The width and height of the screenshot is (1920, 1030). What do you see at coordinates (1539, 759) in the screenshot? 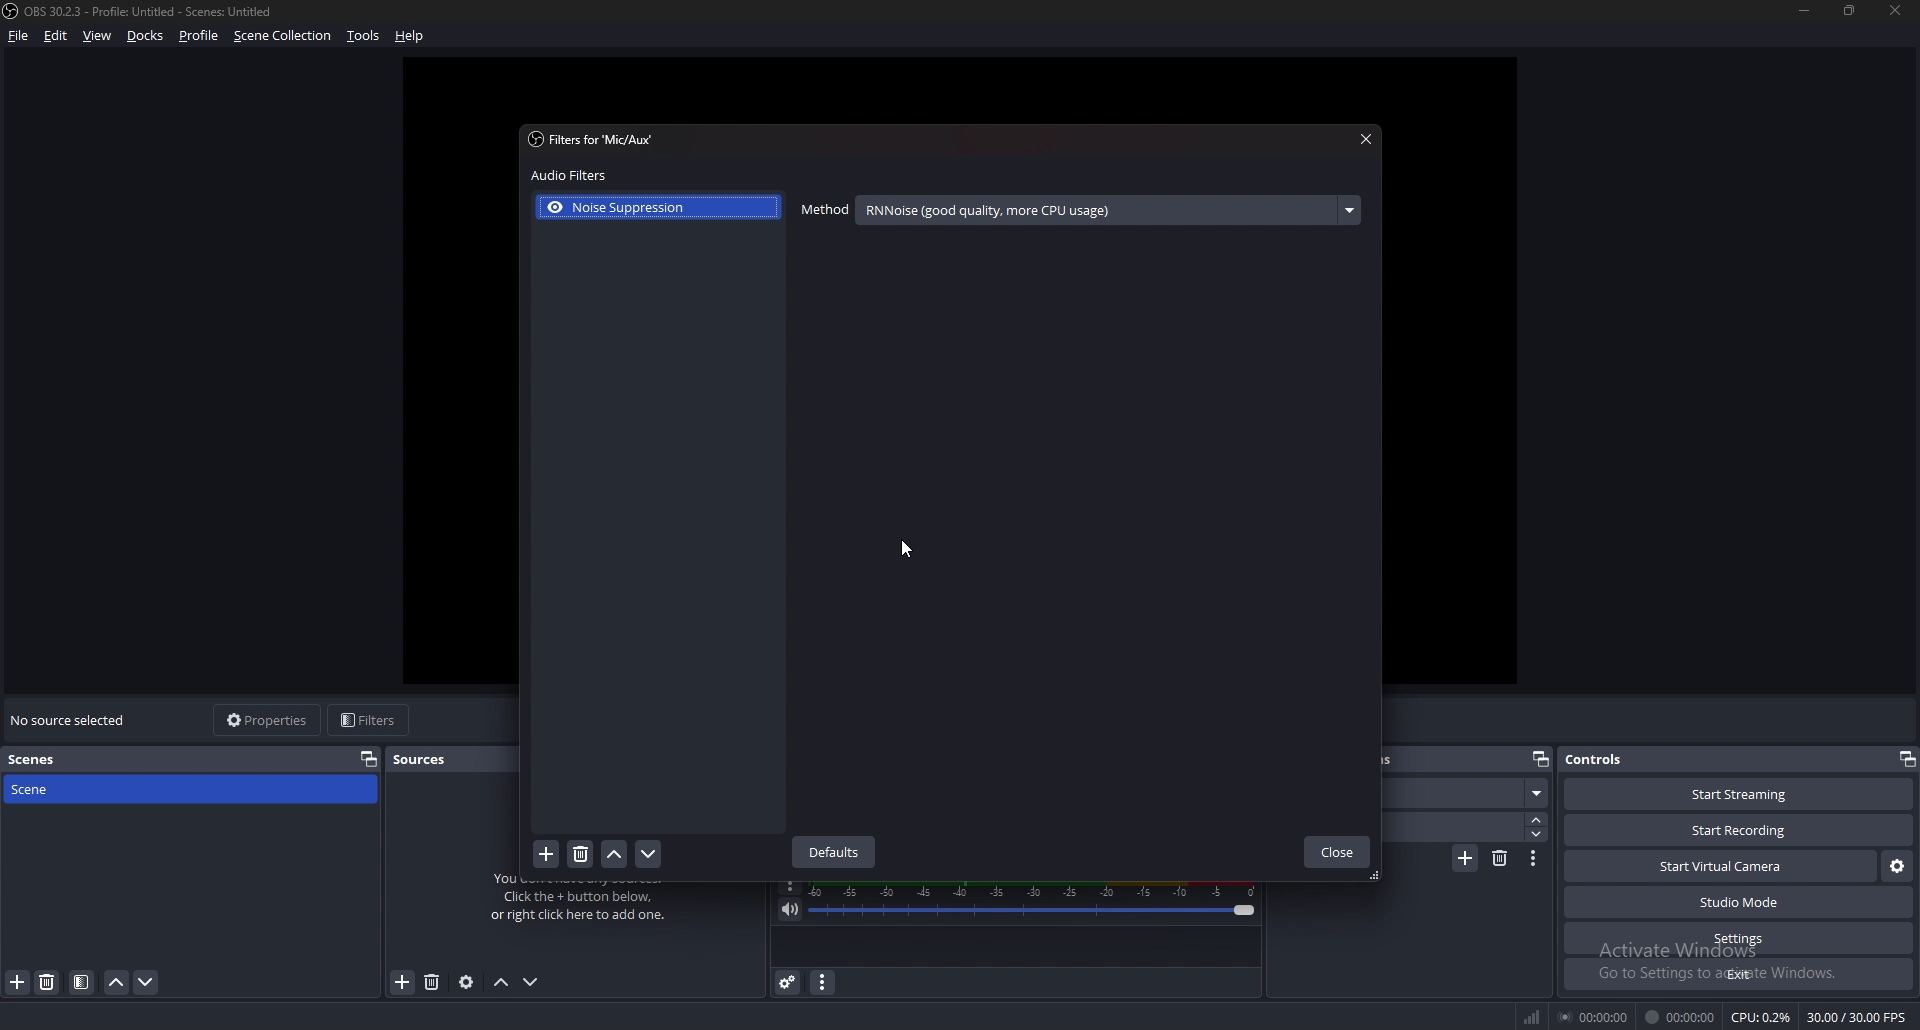
I see `pop out` at bounding box center [1539, 759].